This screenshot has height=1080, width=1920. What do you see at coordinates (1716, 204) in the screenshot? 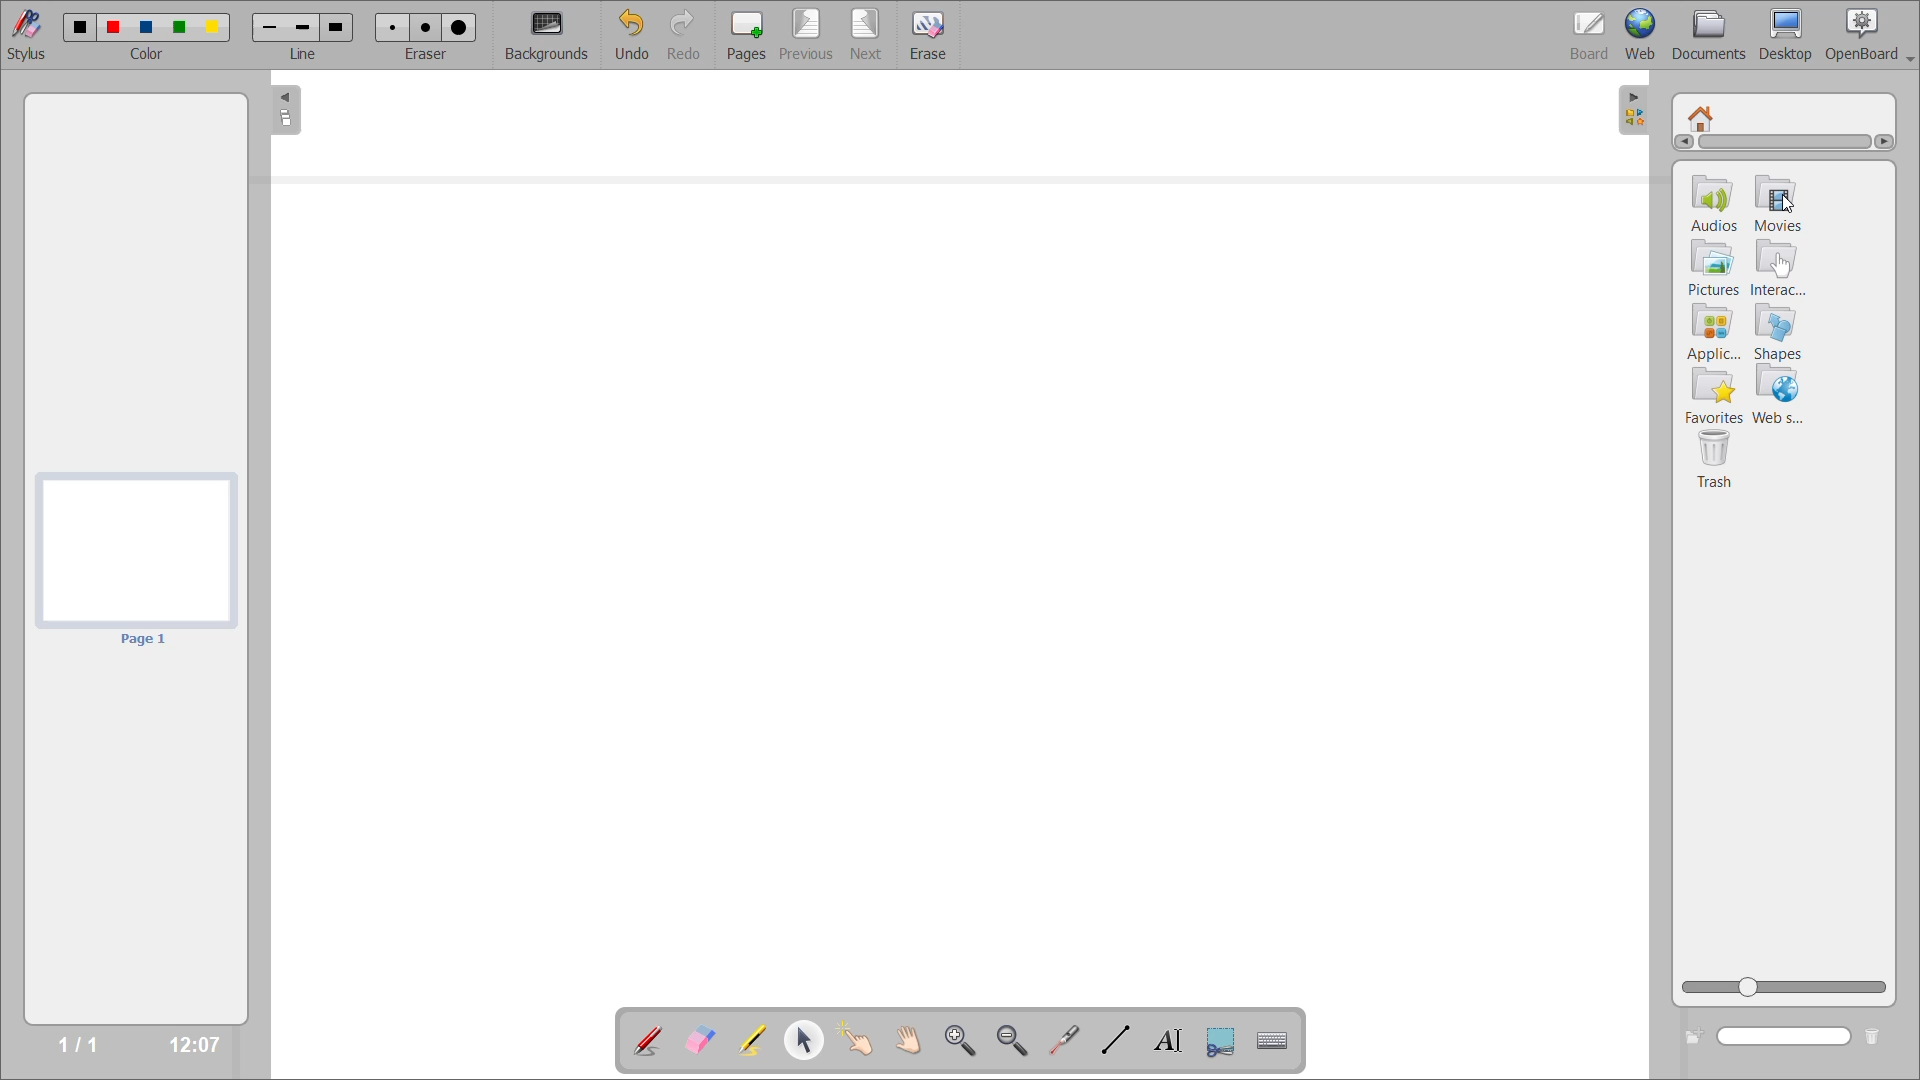
I see `audios` at bounding box center [1716, 204].